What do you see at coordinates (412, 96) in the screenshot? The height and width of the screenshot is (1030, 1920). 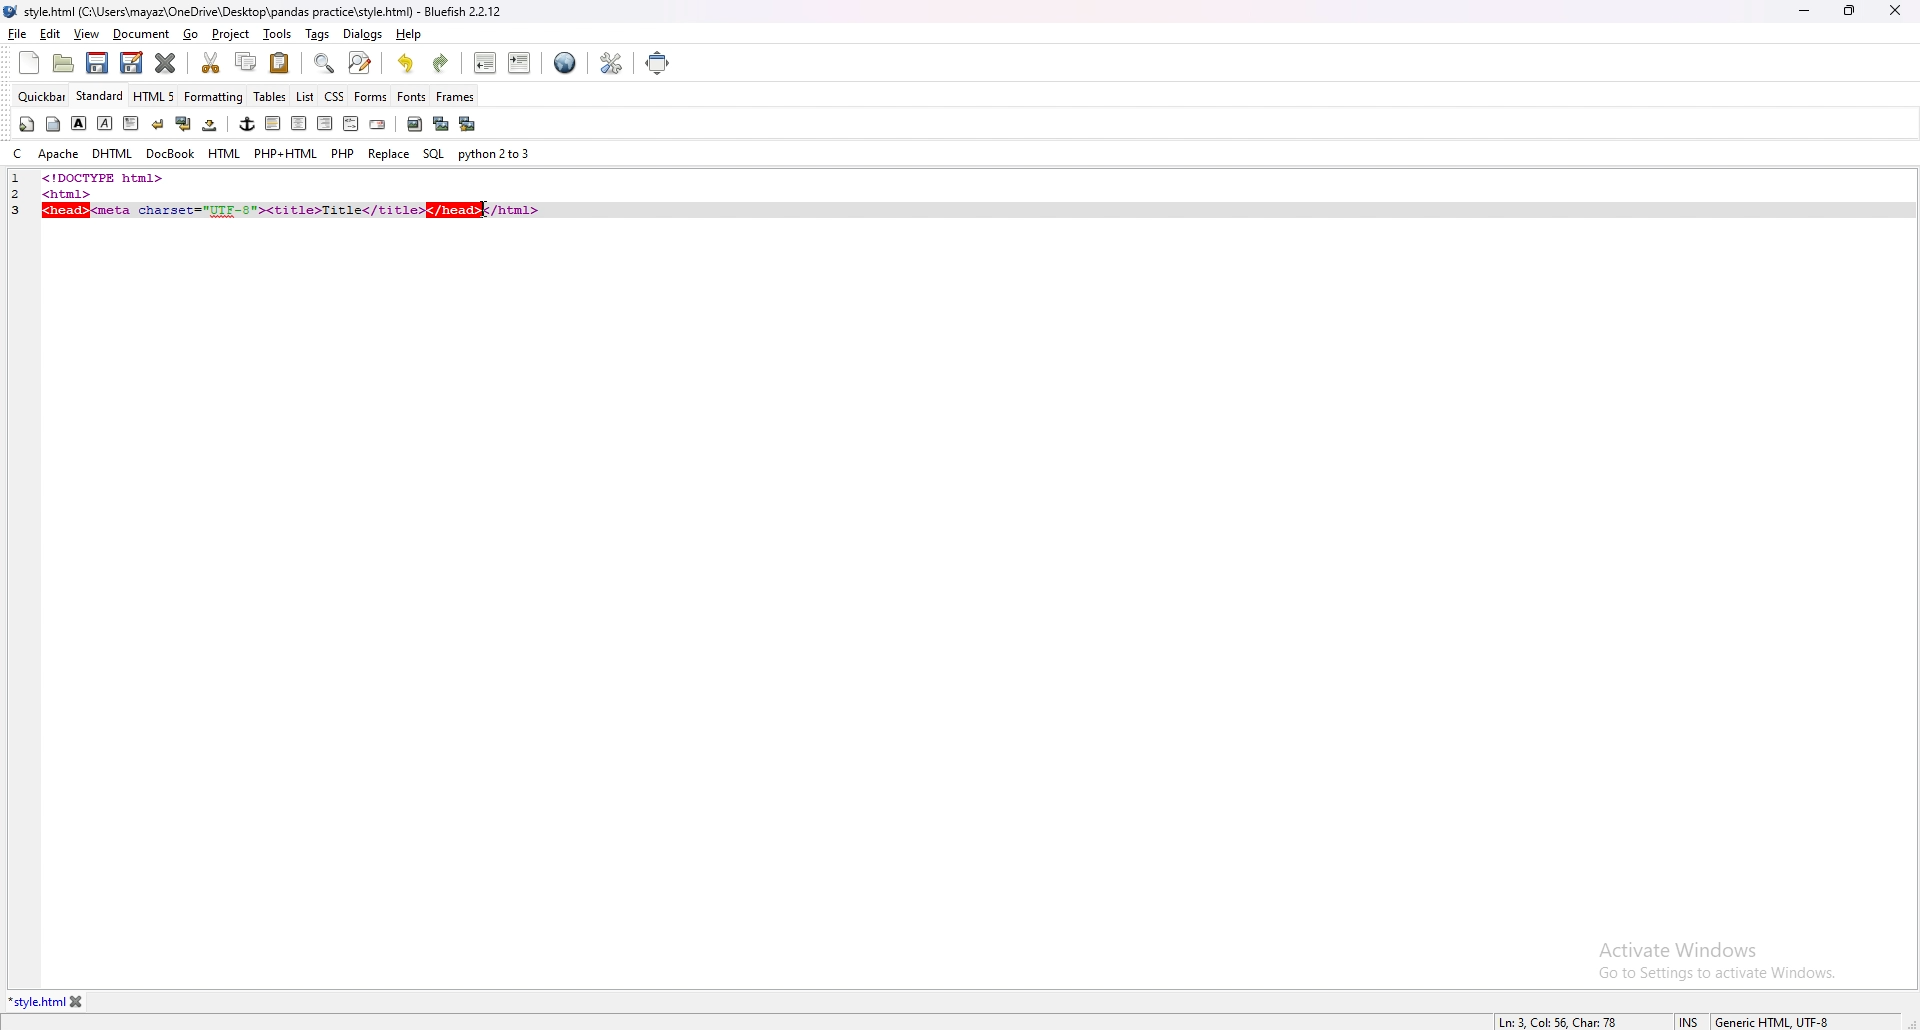 I see `fonts` at bounding box center [412, 96].